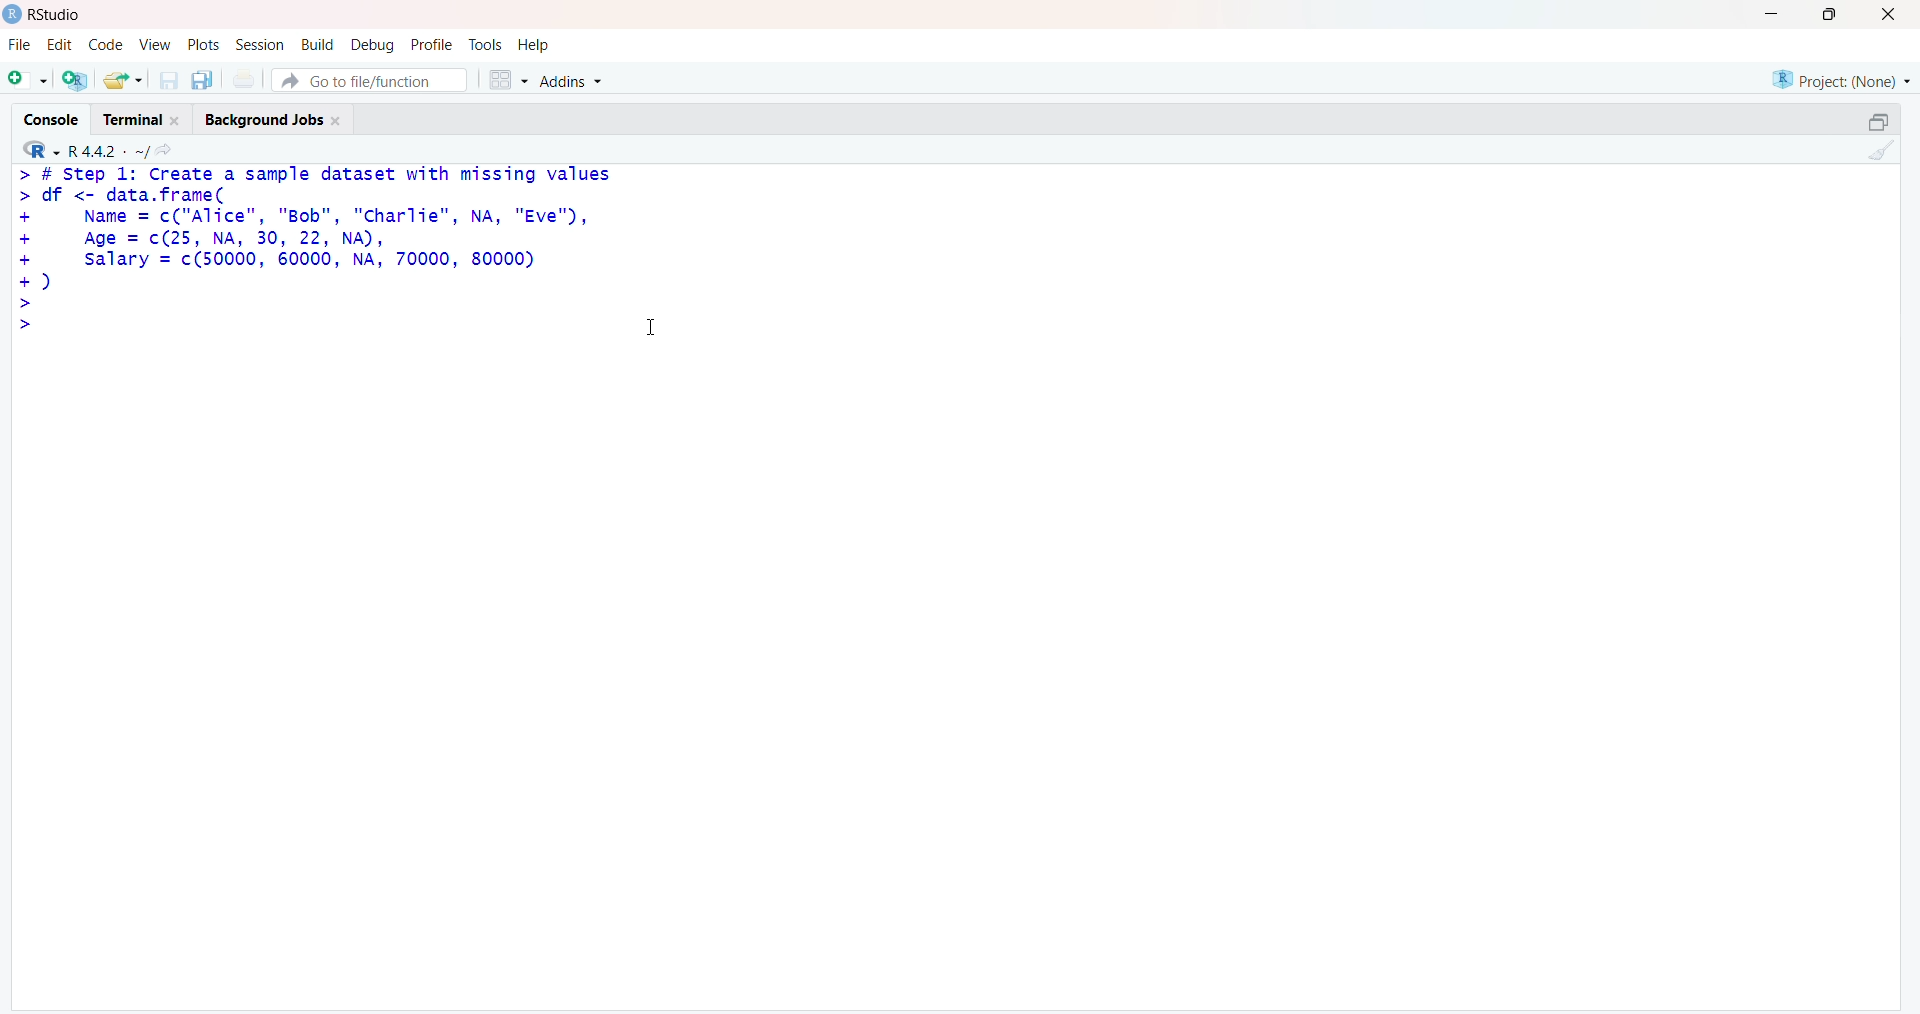 This screenshot has height=1014, width=1920. What do you see at coordinates (370, 79) in the screenshot?
I see `Go to file/function` at bounding box center [370, 79].